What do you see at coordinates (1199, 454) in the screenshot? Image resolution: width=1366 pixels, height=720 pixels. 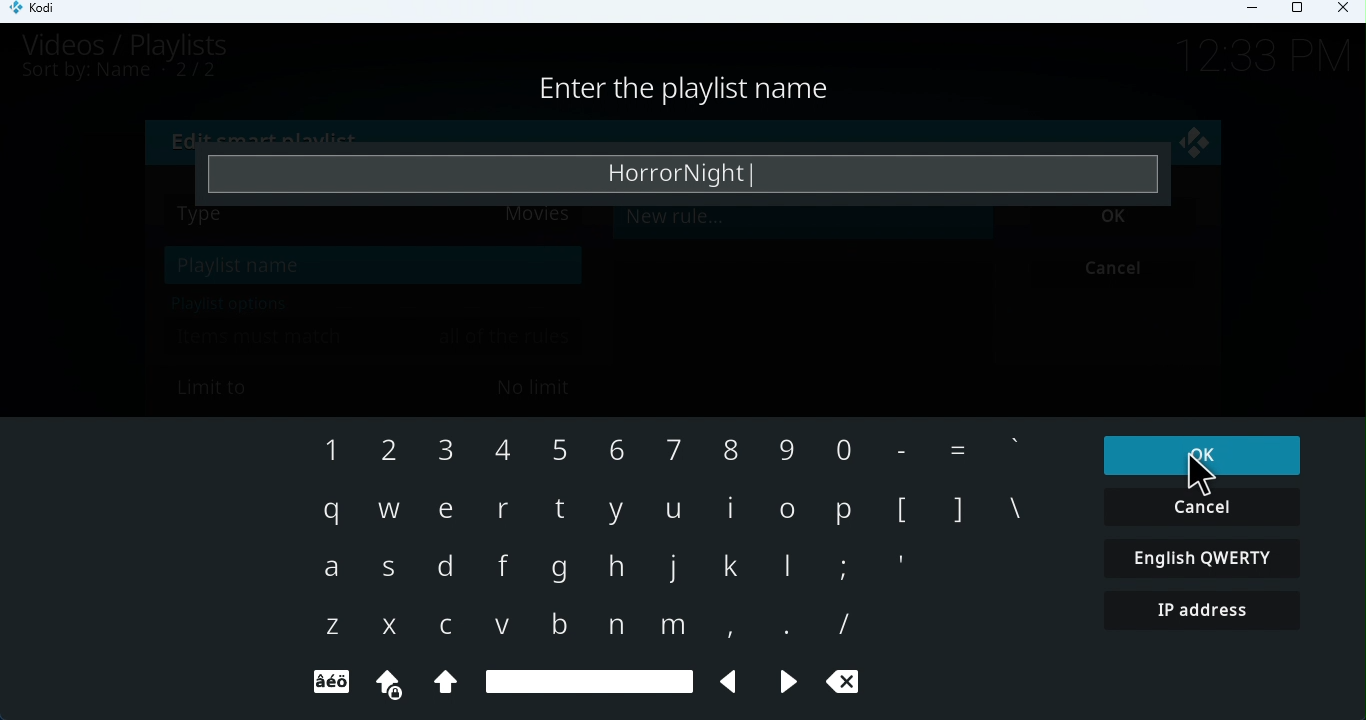 I see `OK` at bounding box center [1199, 454].